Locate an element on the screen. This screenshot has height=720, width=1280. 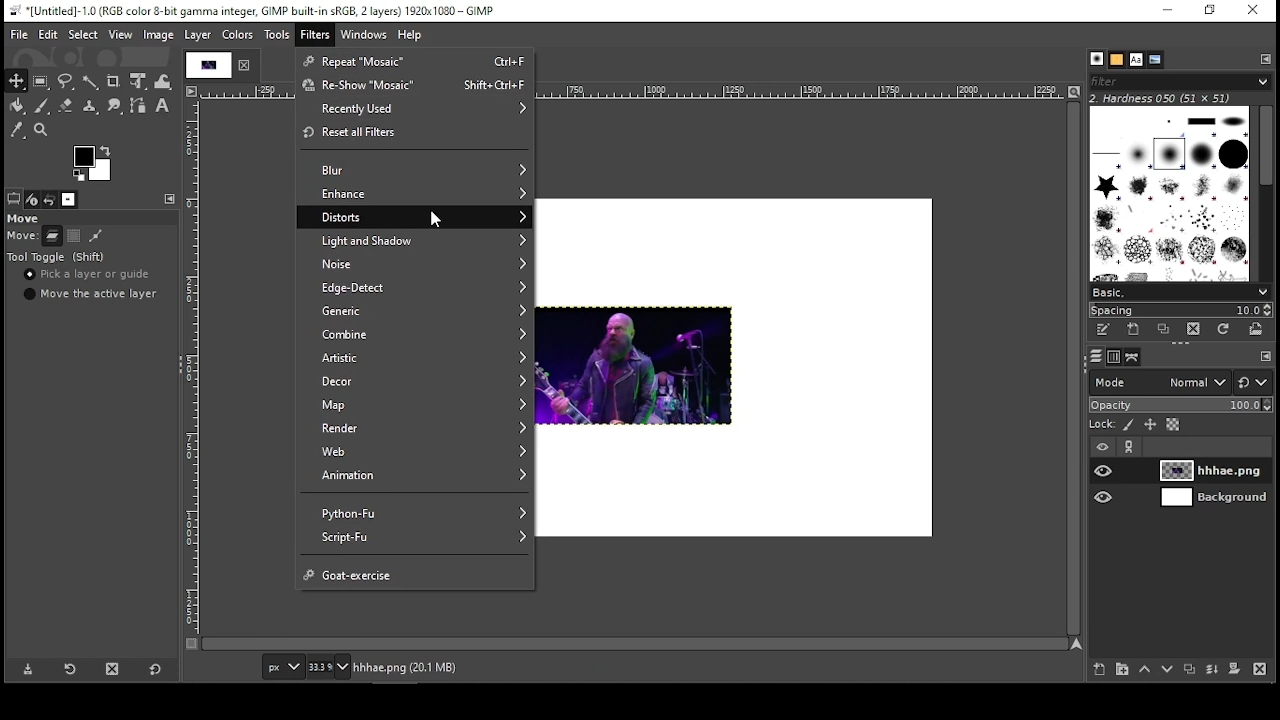
scroll bar is located at coordinates (1266, 192).